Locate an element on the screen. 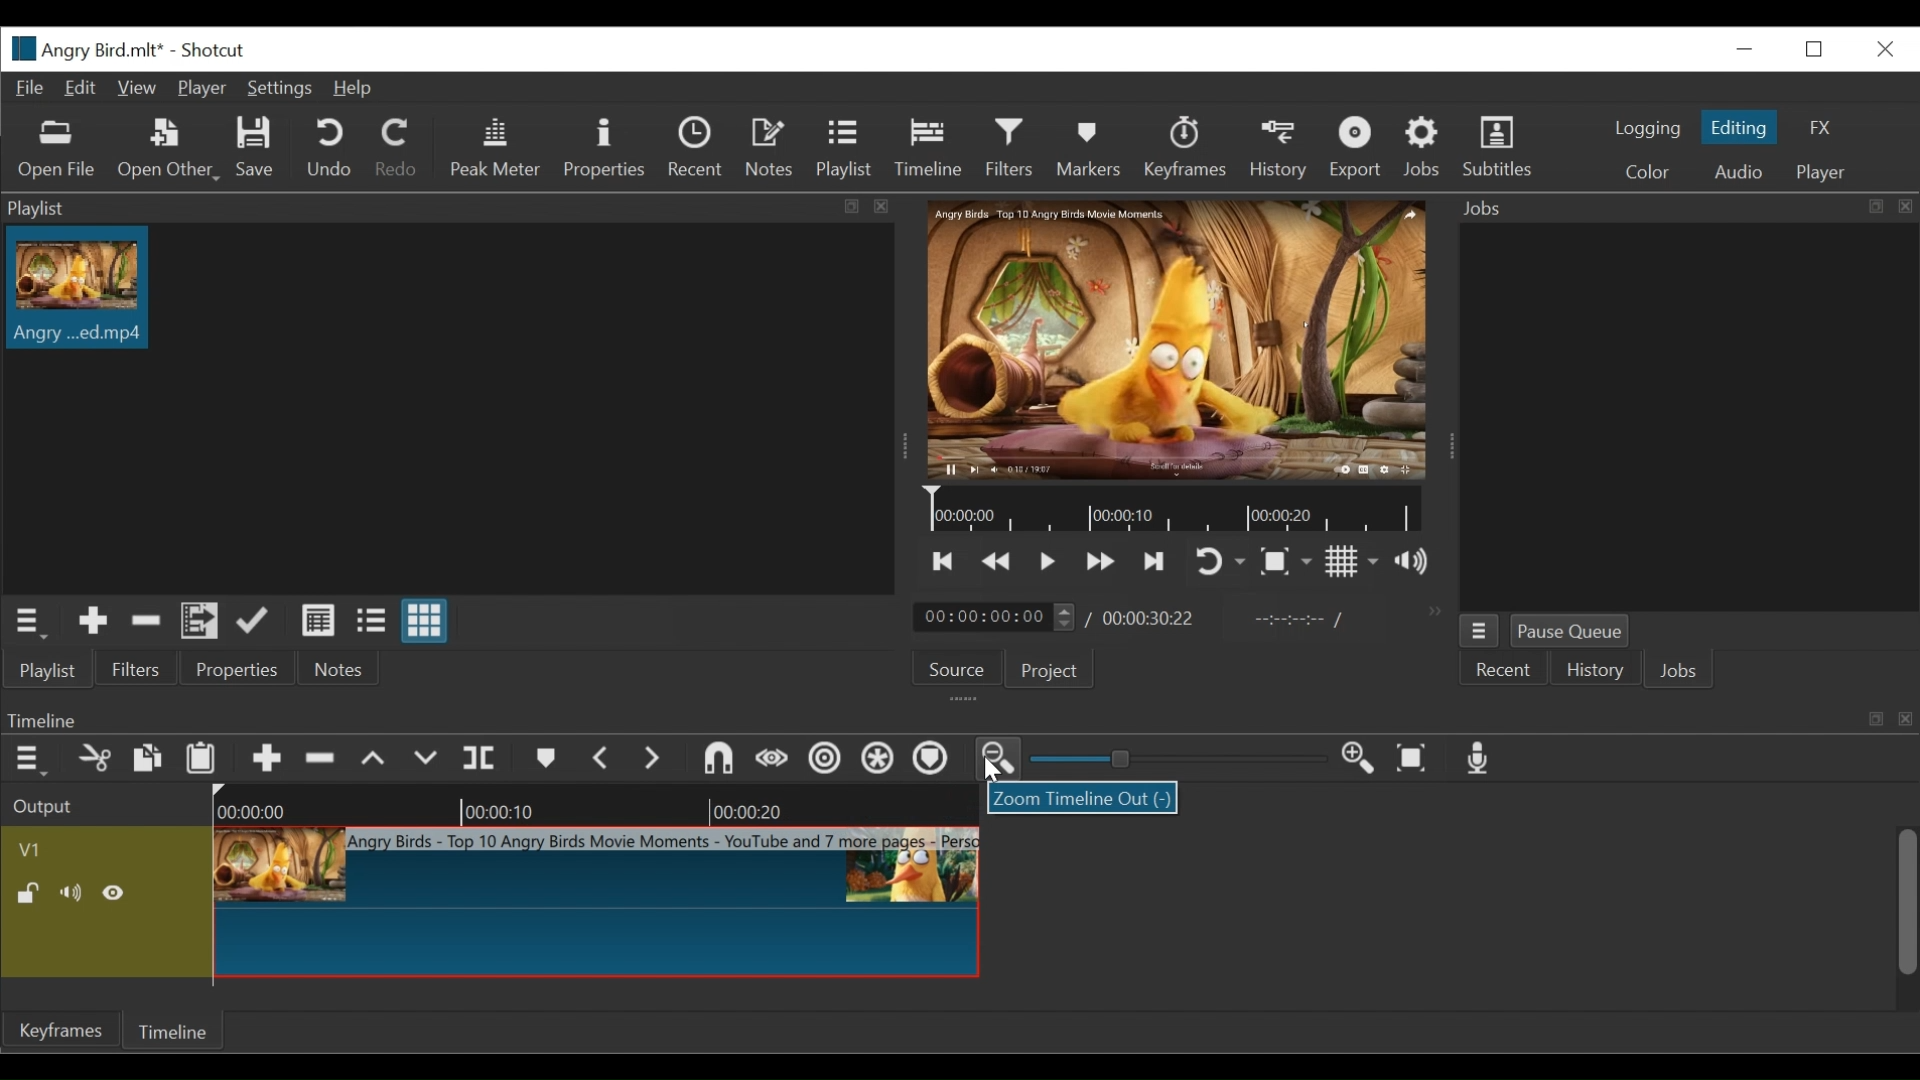 The image size is (1920, 1080). View as files is located at coordinates (370, 620).